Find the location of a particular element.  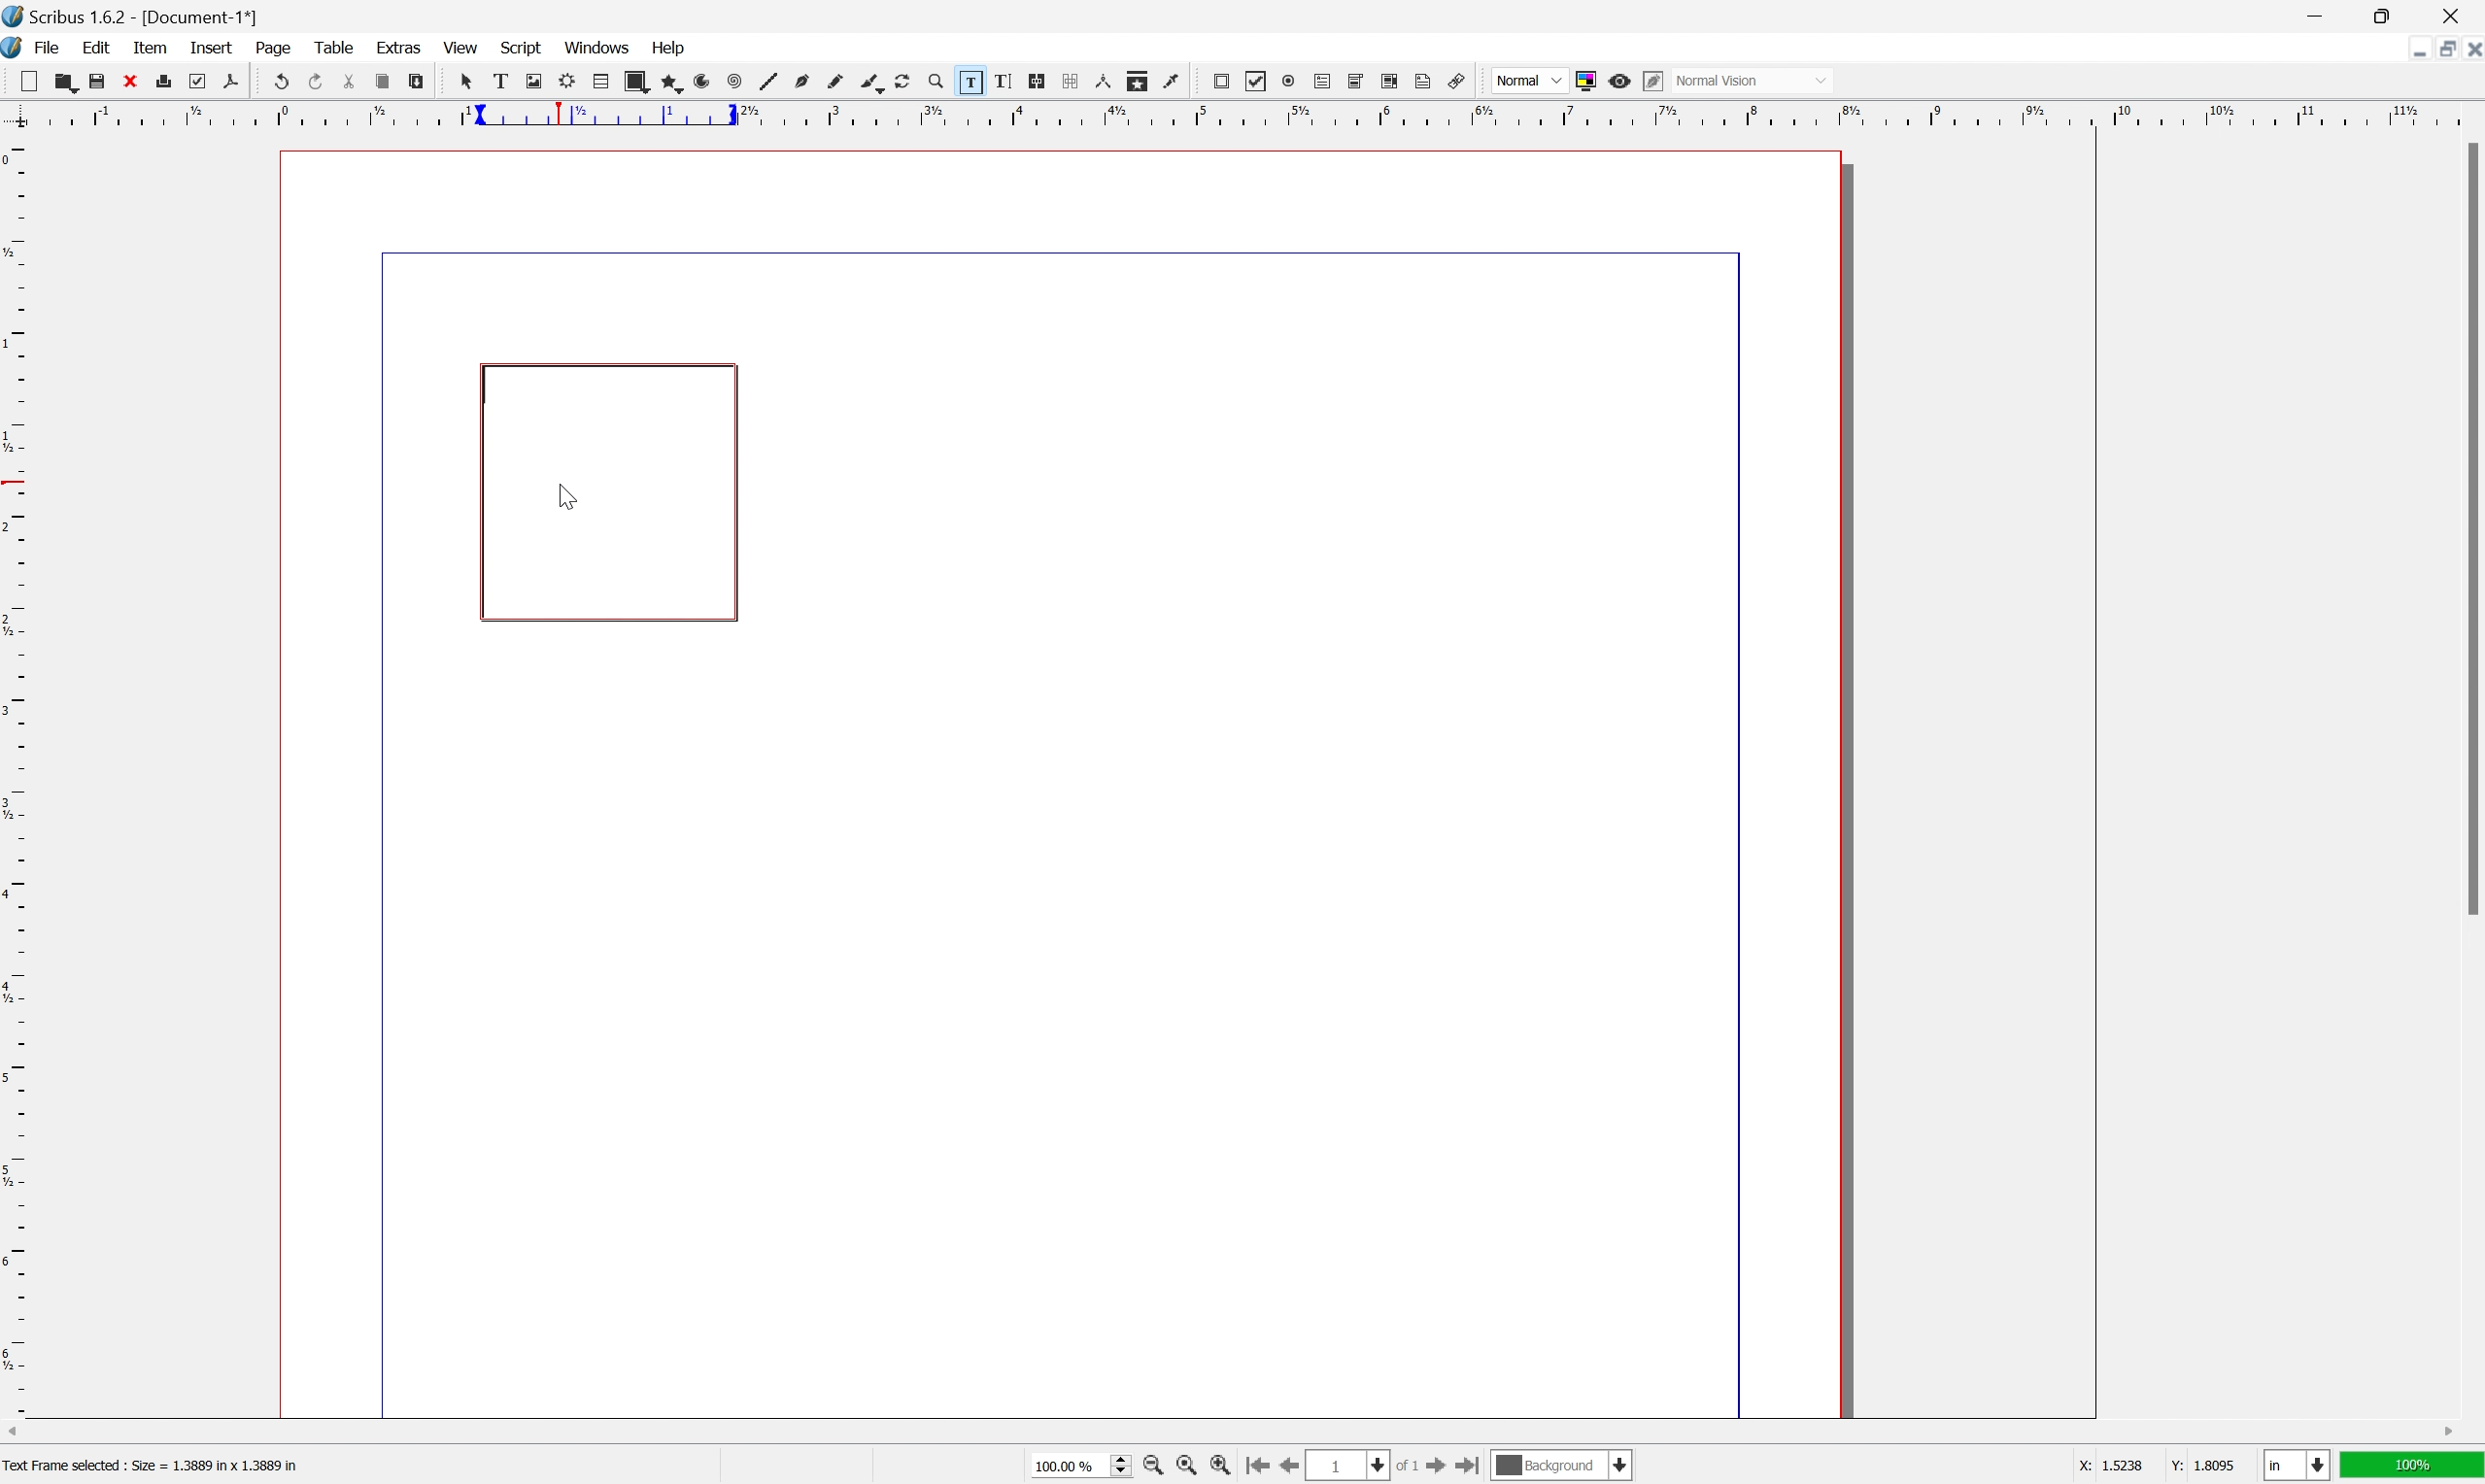

edit contents of frame is located at coordinates (968, 80).